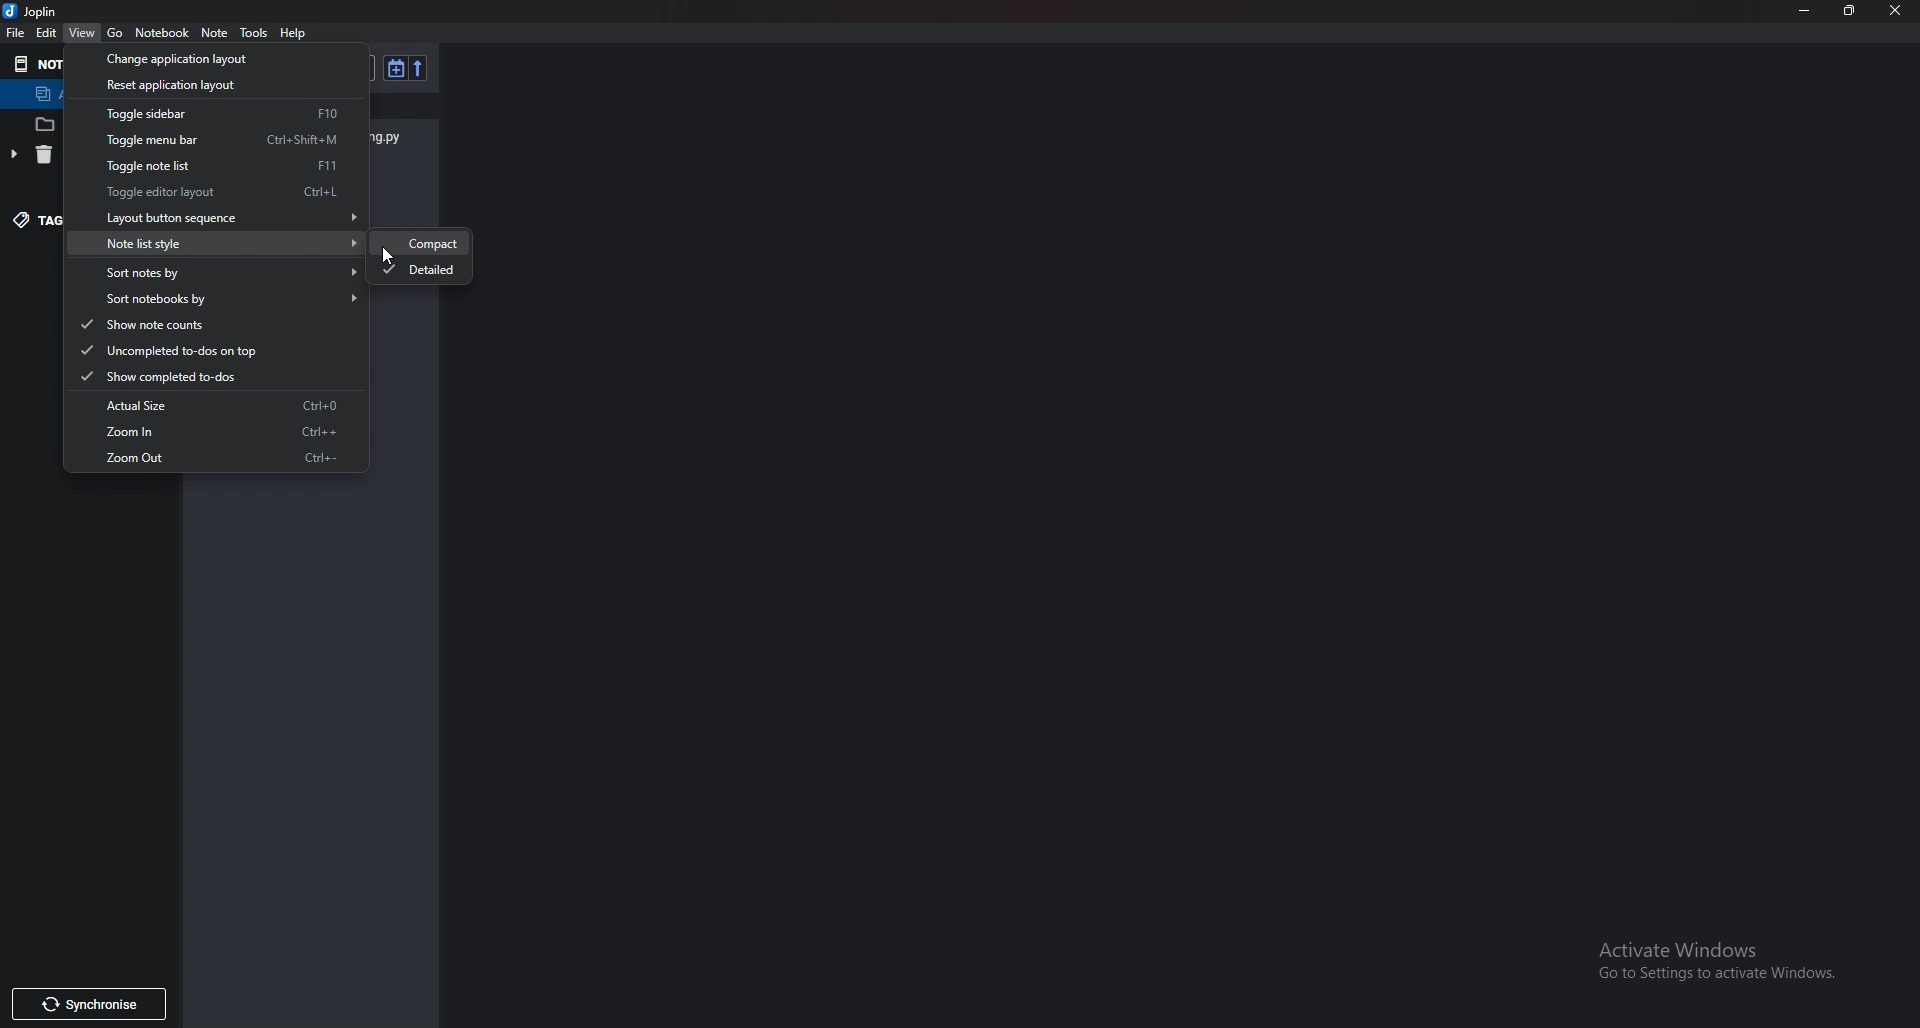  Describe the element at coordinates (219, 298) in the screenshot. I see `Sort notebooks by` at that location.